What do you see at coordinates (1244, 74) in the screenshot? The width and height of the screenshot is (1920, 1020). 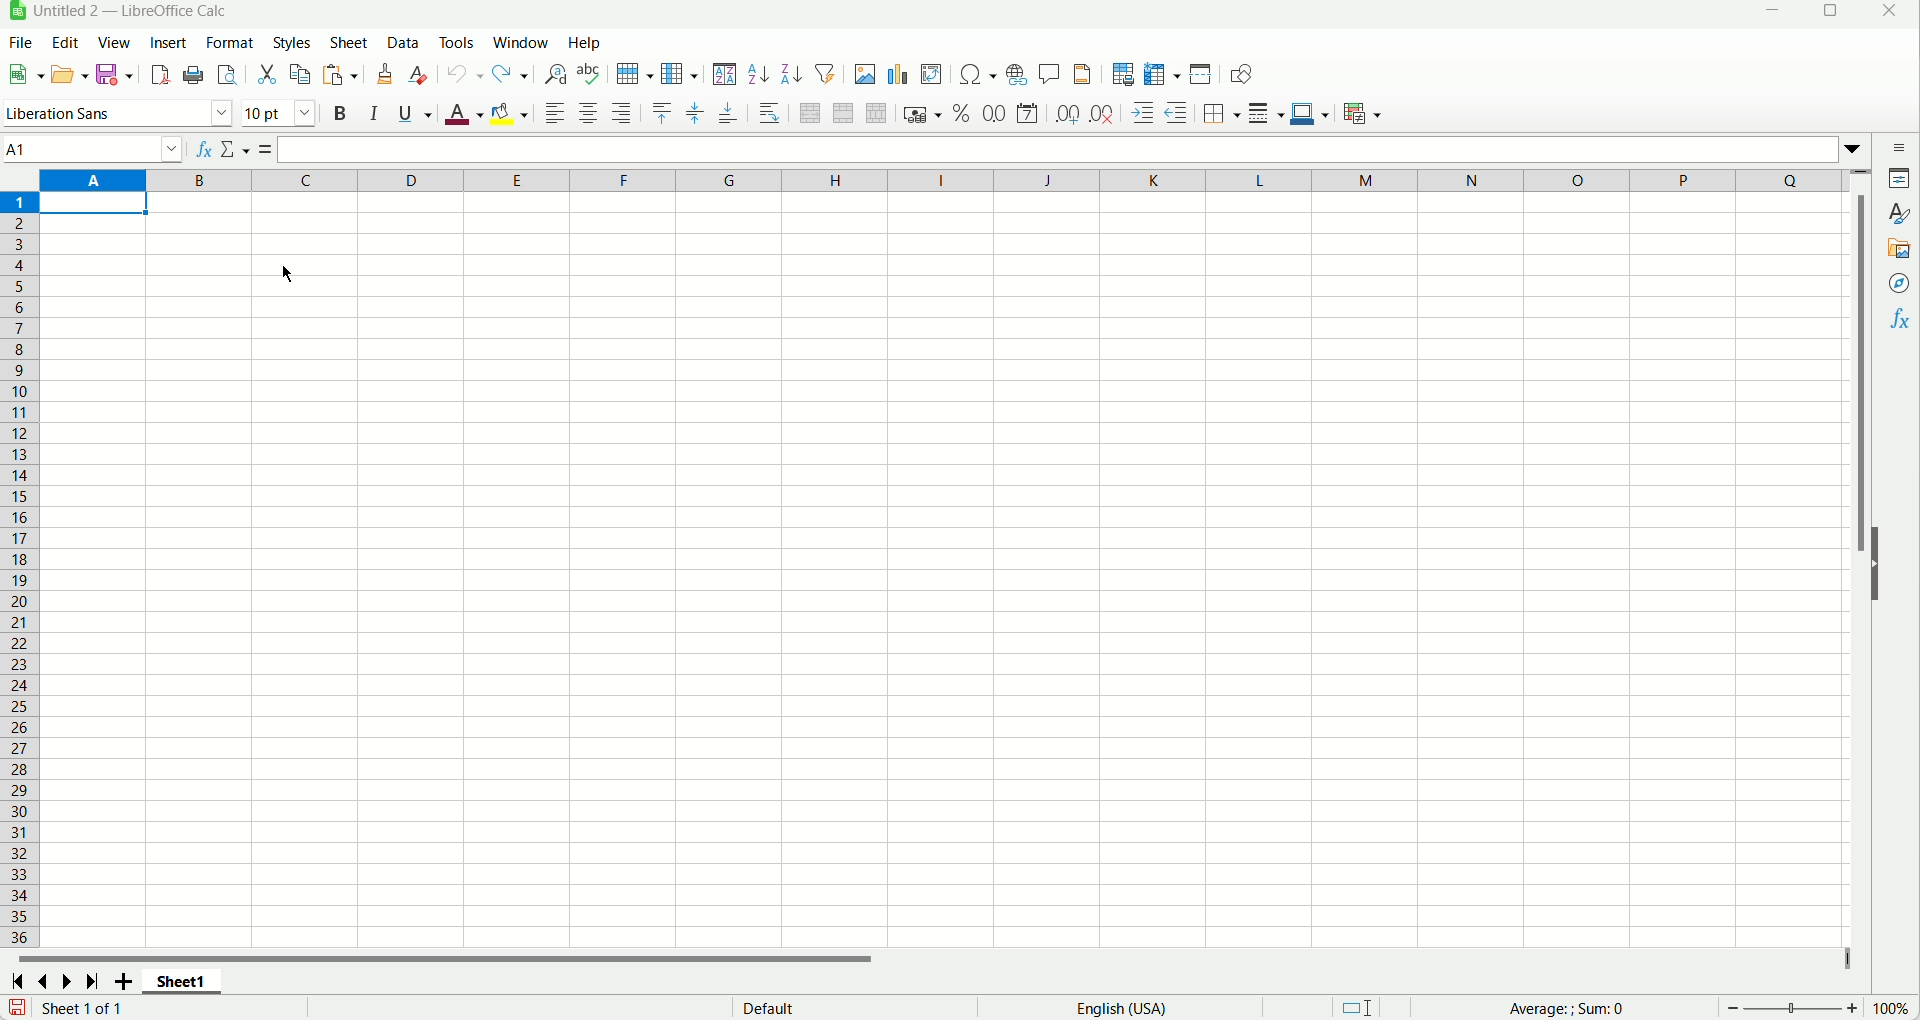 I see `Show draw functions` at bounding box center [1244, 74].